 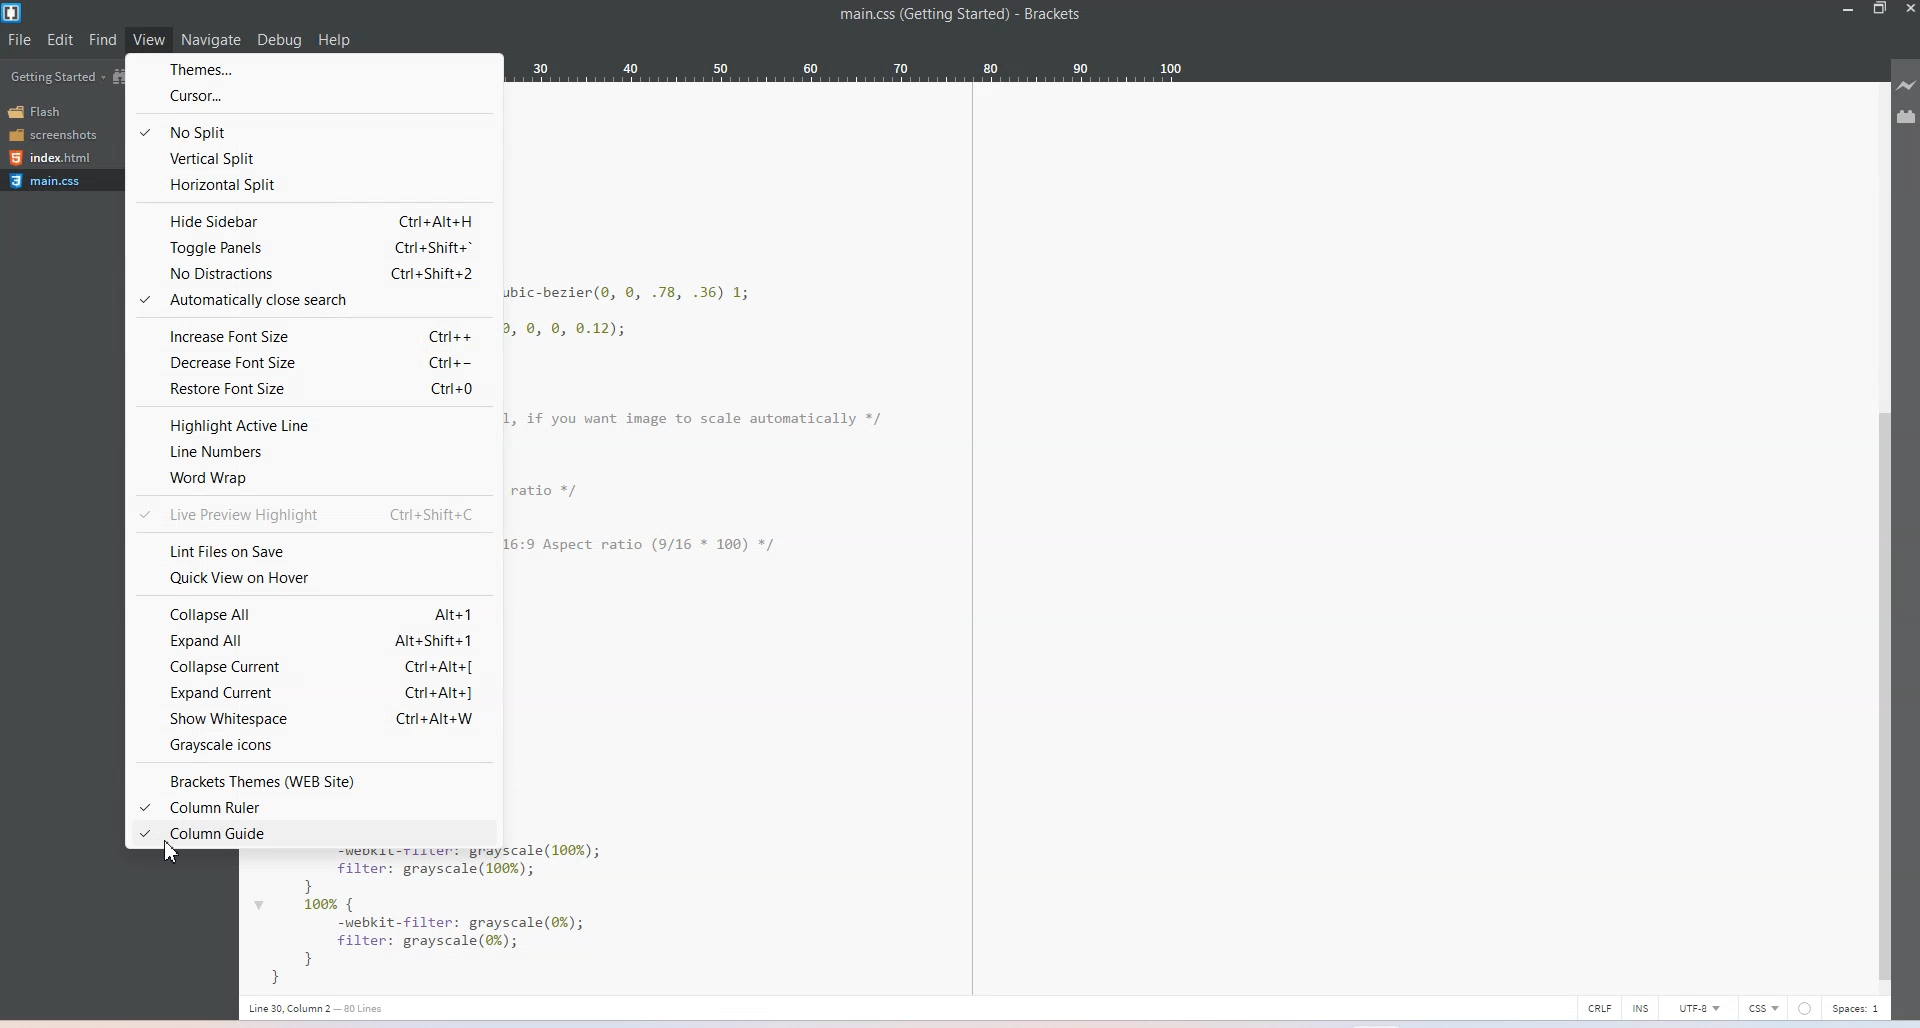 I want to click on Cursor, so click(x=174, y=850).